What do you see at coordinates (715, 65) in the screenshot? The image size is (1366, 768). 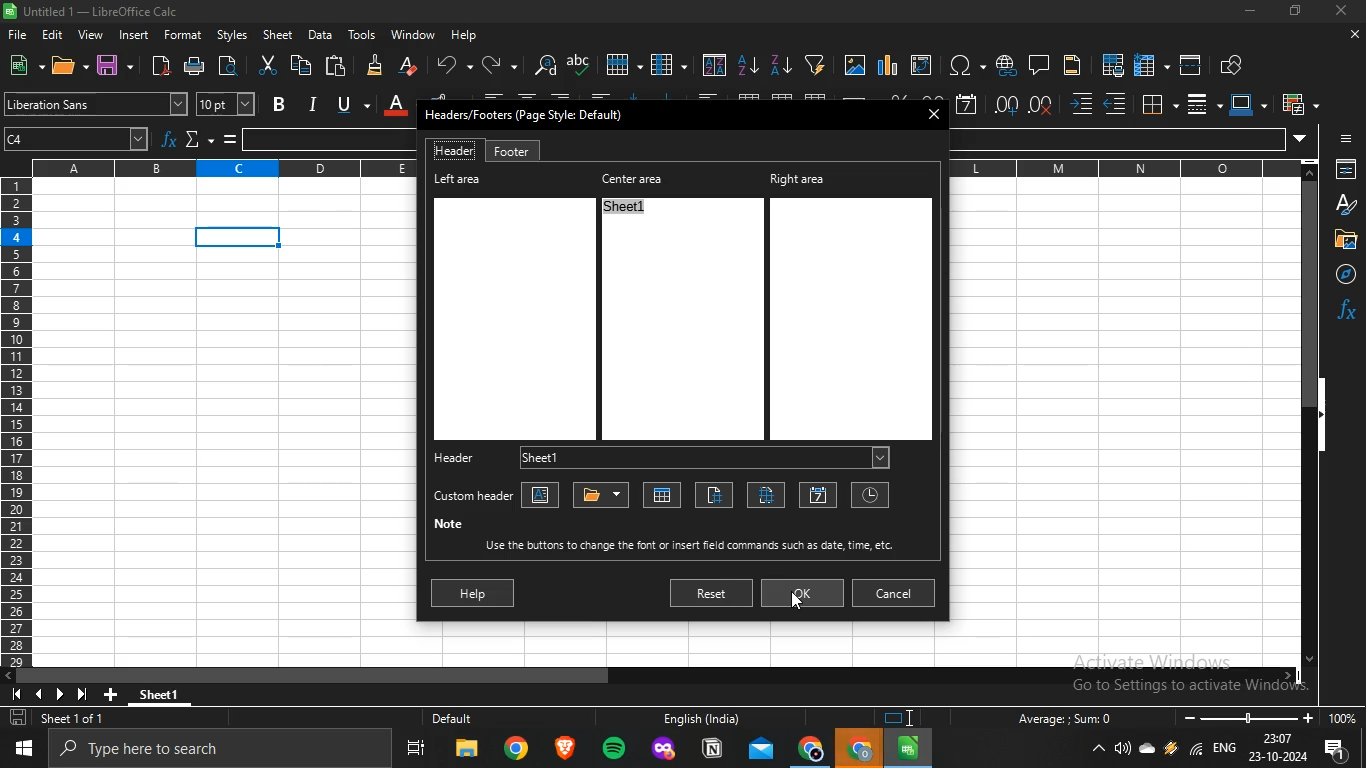 I see `sort` at bounding box center [715, 65].